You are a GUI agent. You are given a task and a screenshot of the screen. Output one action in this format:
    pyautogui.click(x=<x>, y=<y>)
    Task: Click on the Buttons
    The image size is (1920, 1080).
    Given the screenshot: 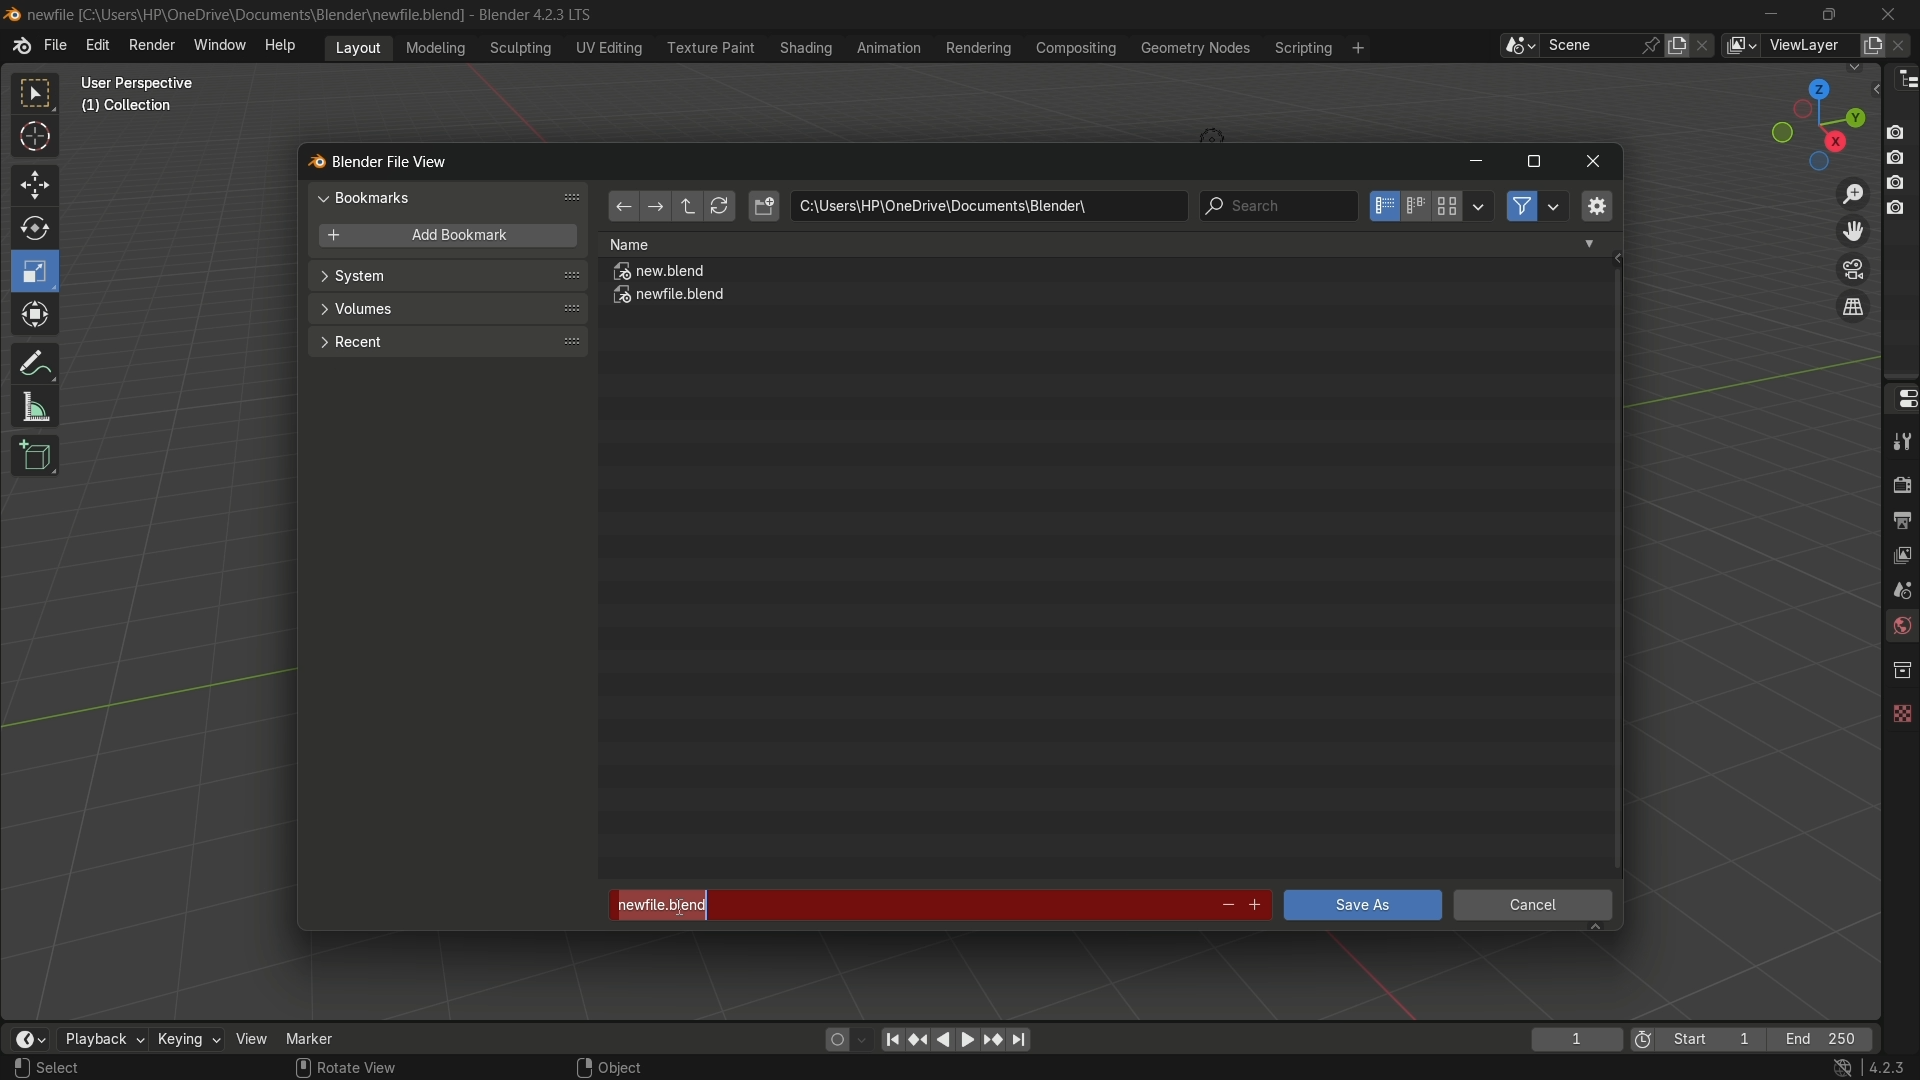 What is the action you would take?
    pyautogui.click(x=1903, y=168)
    